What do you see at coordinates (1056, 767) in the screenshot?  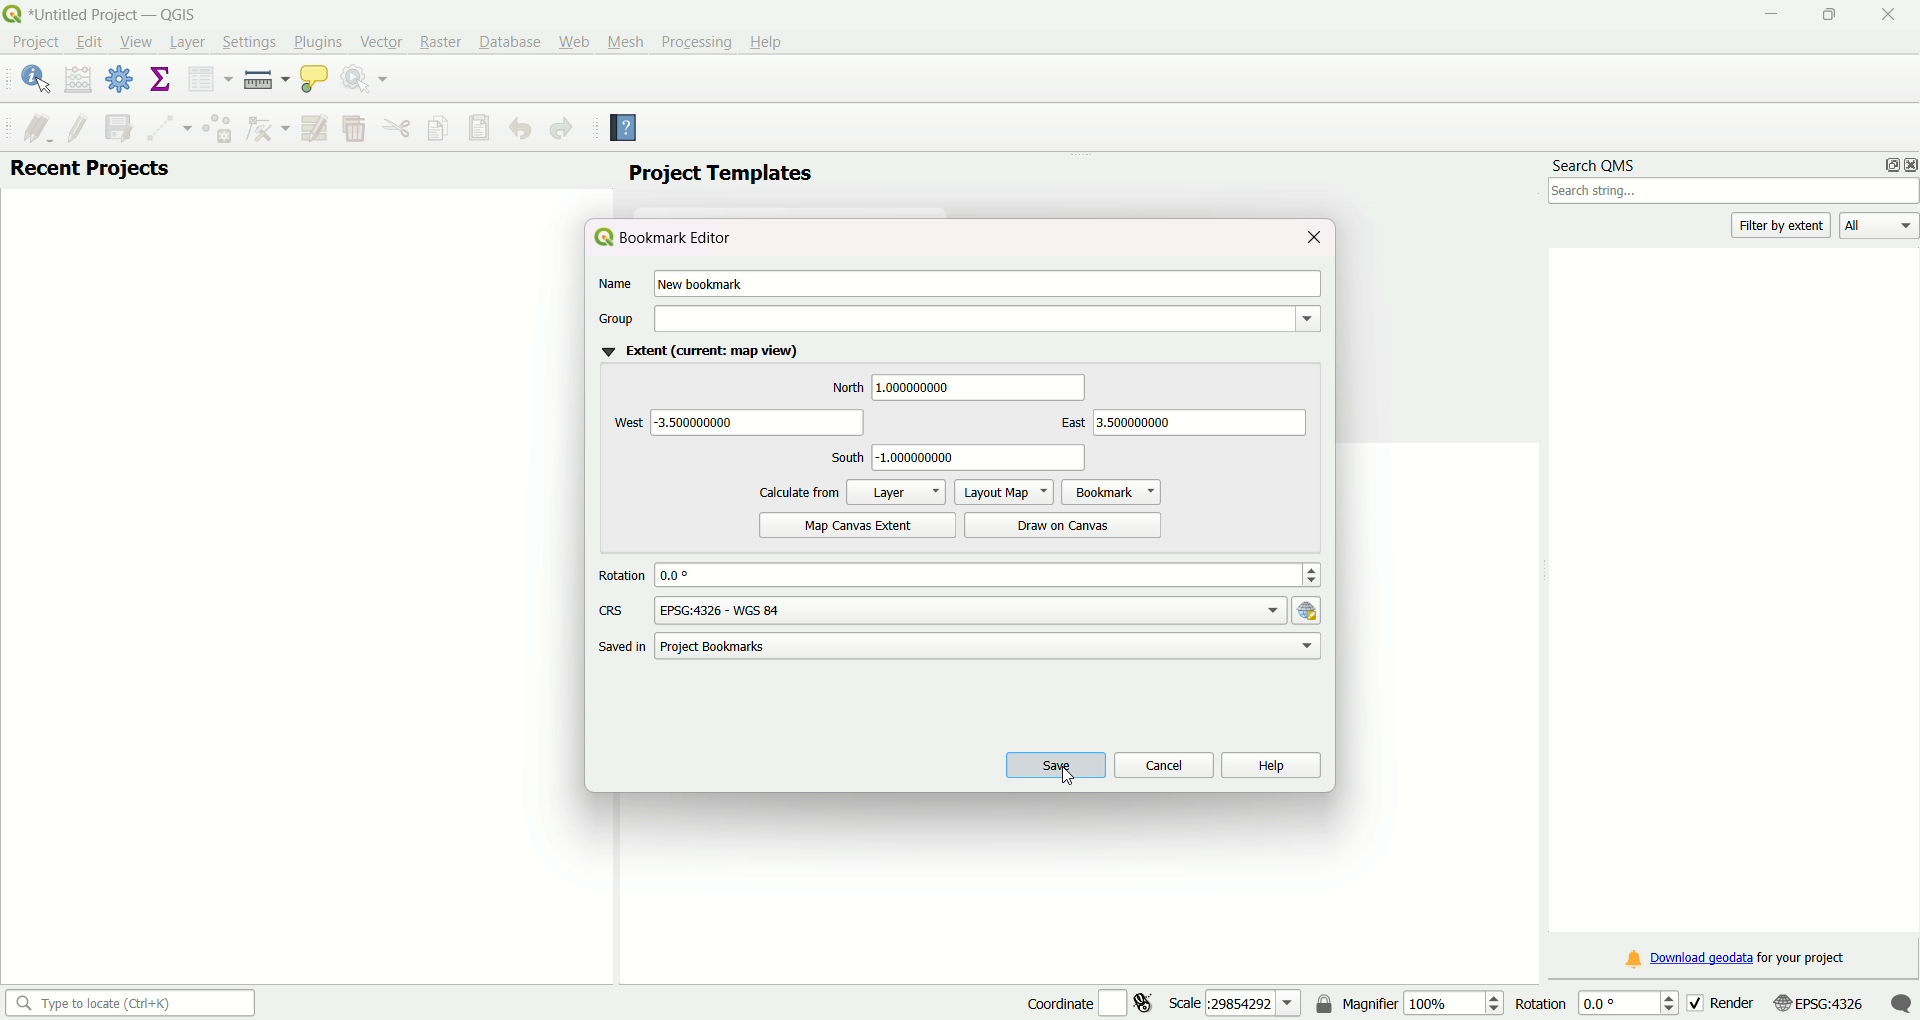 I see `save` at bounding box center [1056, 767].